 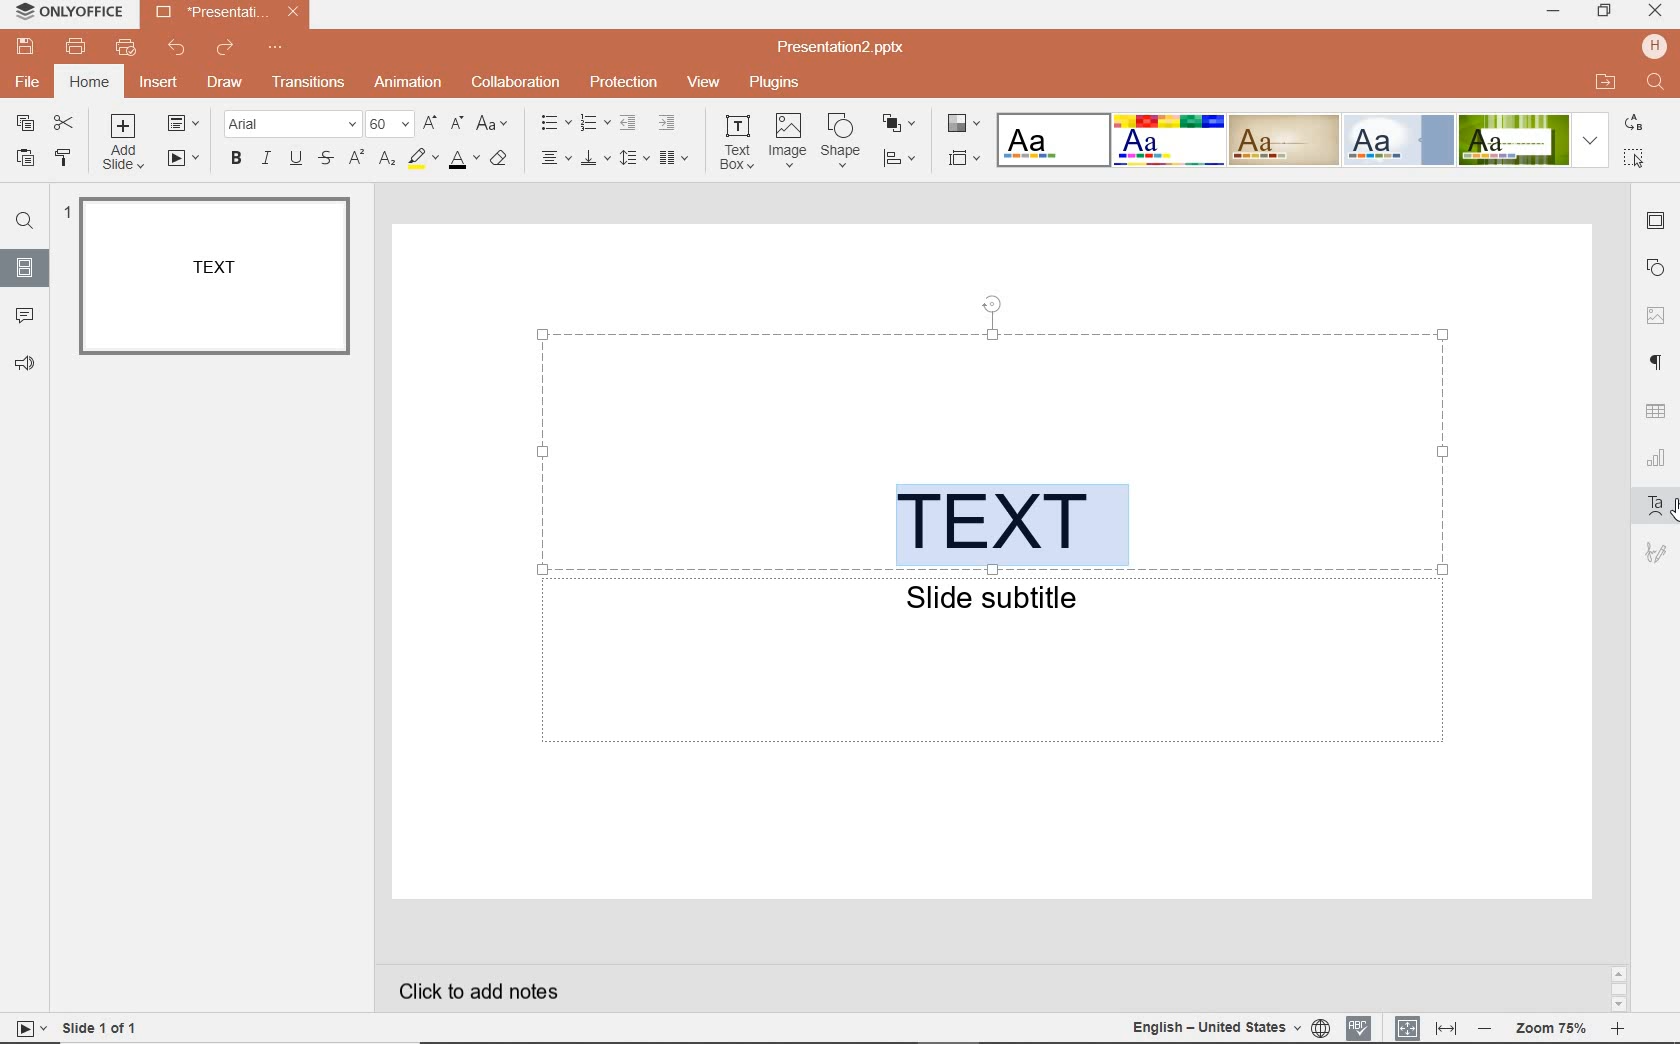 What do you see at coordinates (1302, 138) in the screenshot?
I see `TEXT EFFECTS` at bounding box center [1302, 138].